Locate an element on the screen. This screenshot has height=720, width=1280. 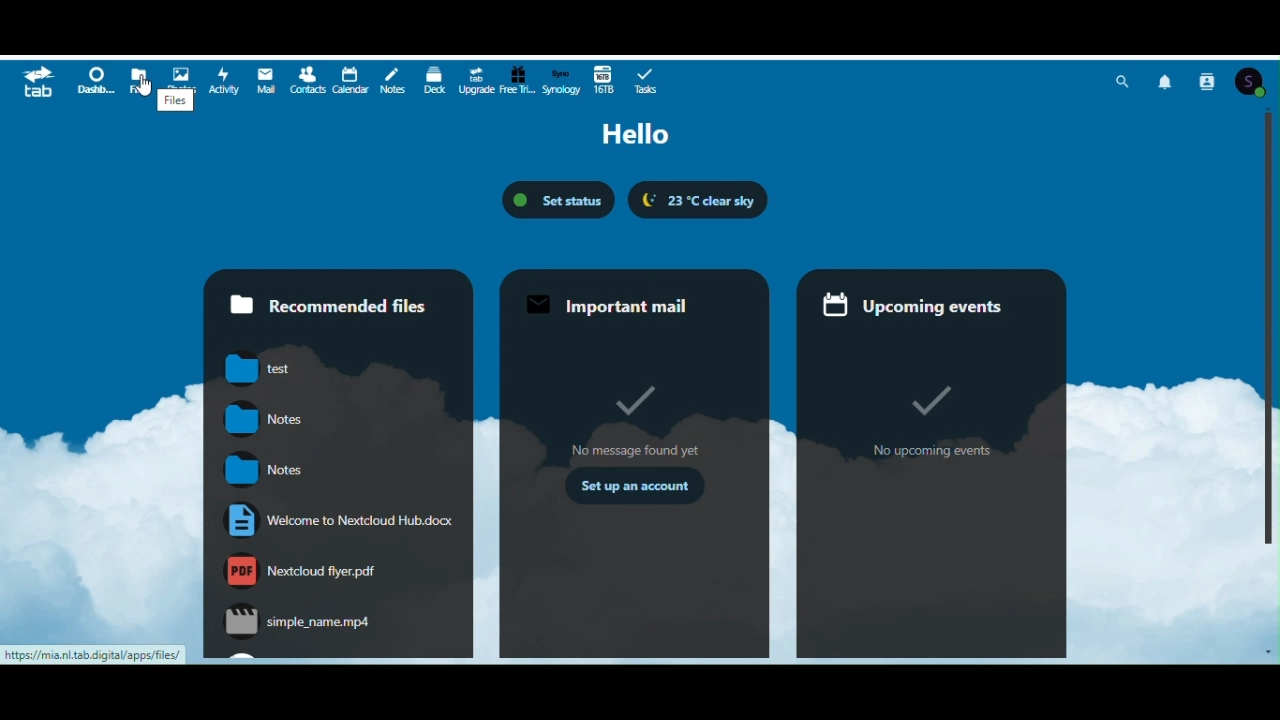
Files is located at coordinates (142, 80).